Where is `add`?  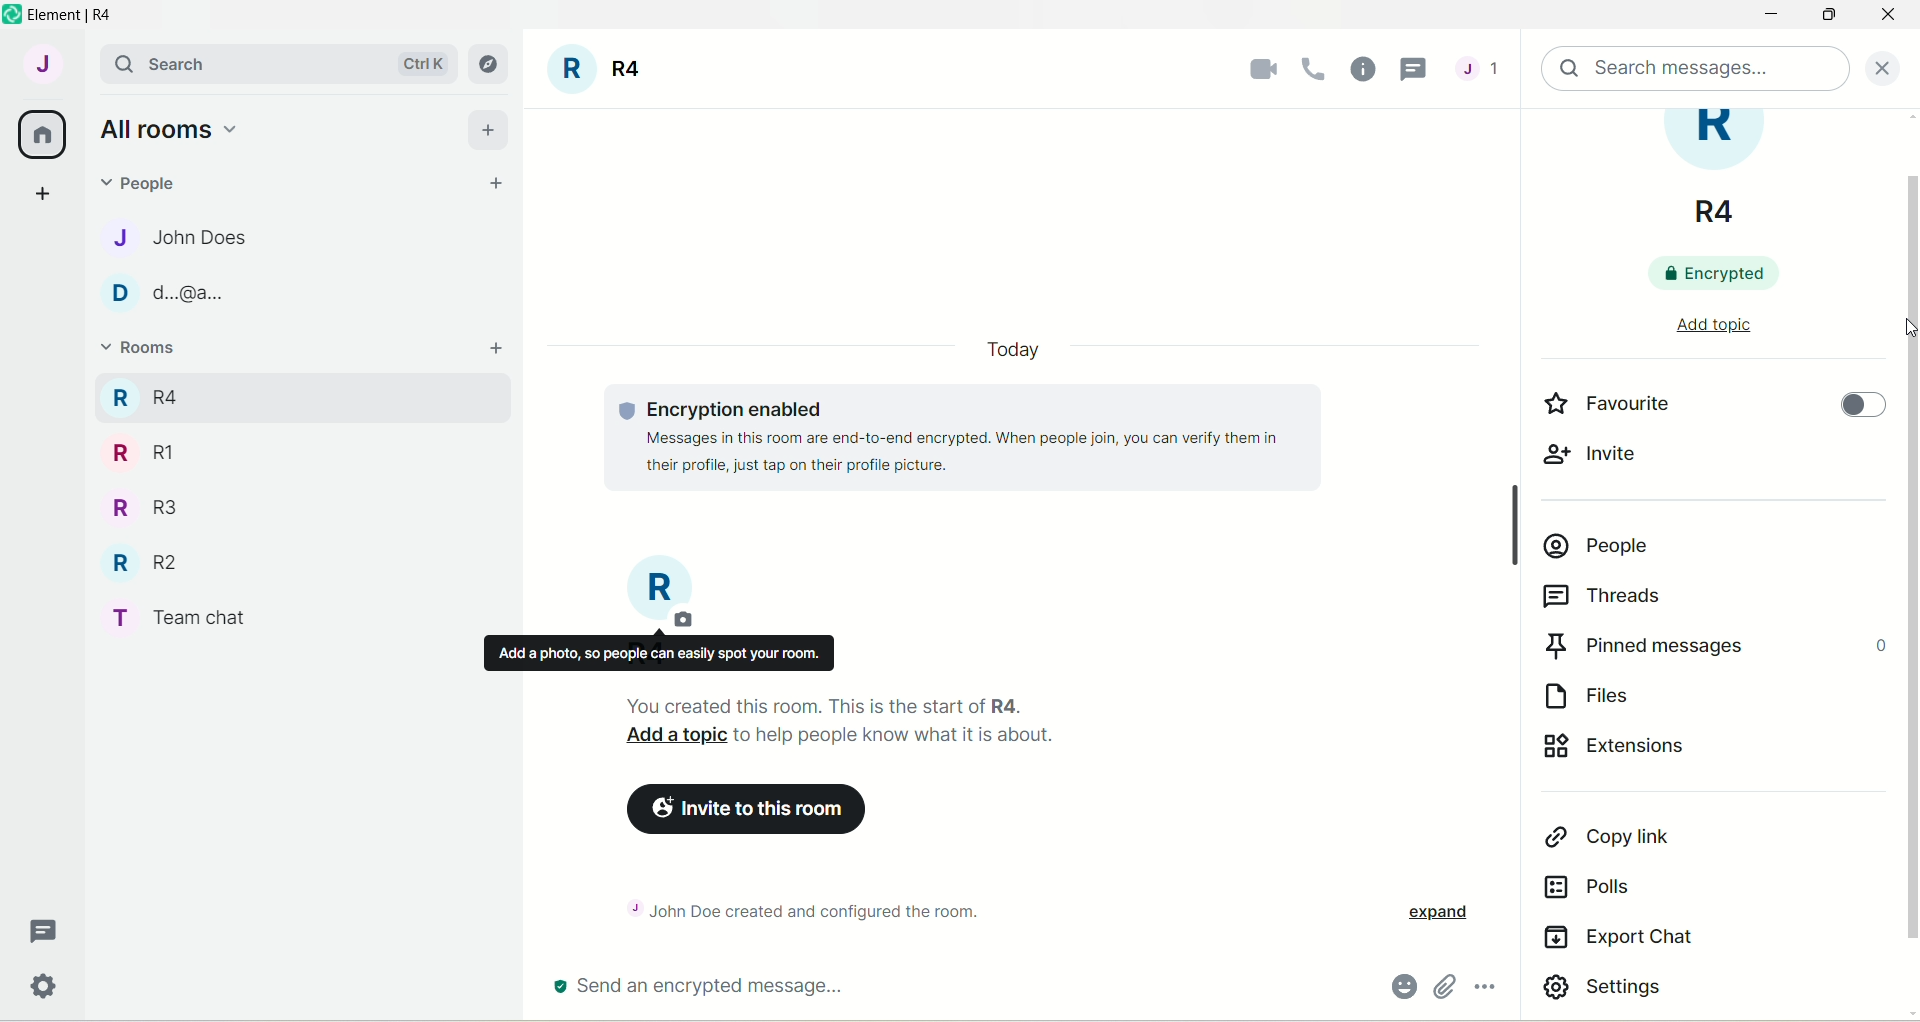
add is located at coordinates (489, 127).